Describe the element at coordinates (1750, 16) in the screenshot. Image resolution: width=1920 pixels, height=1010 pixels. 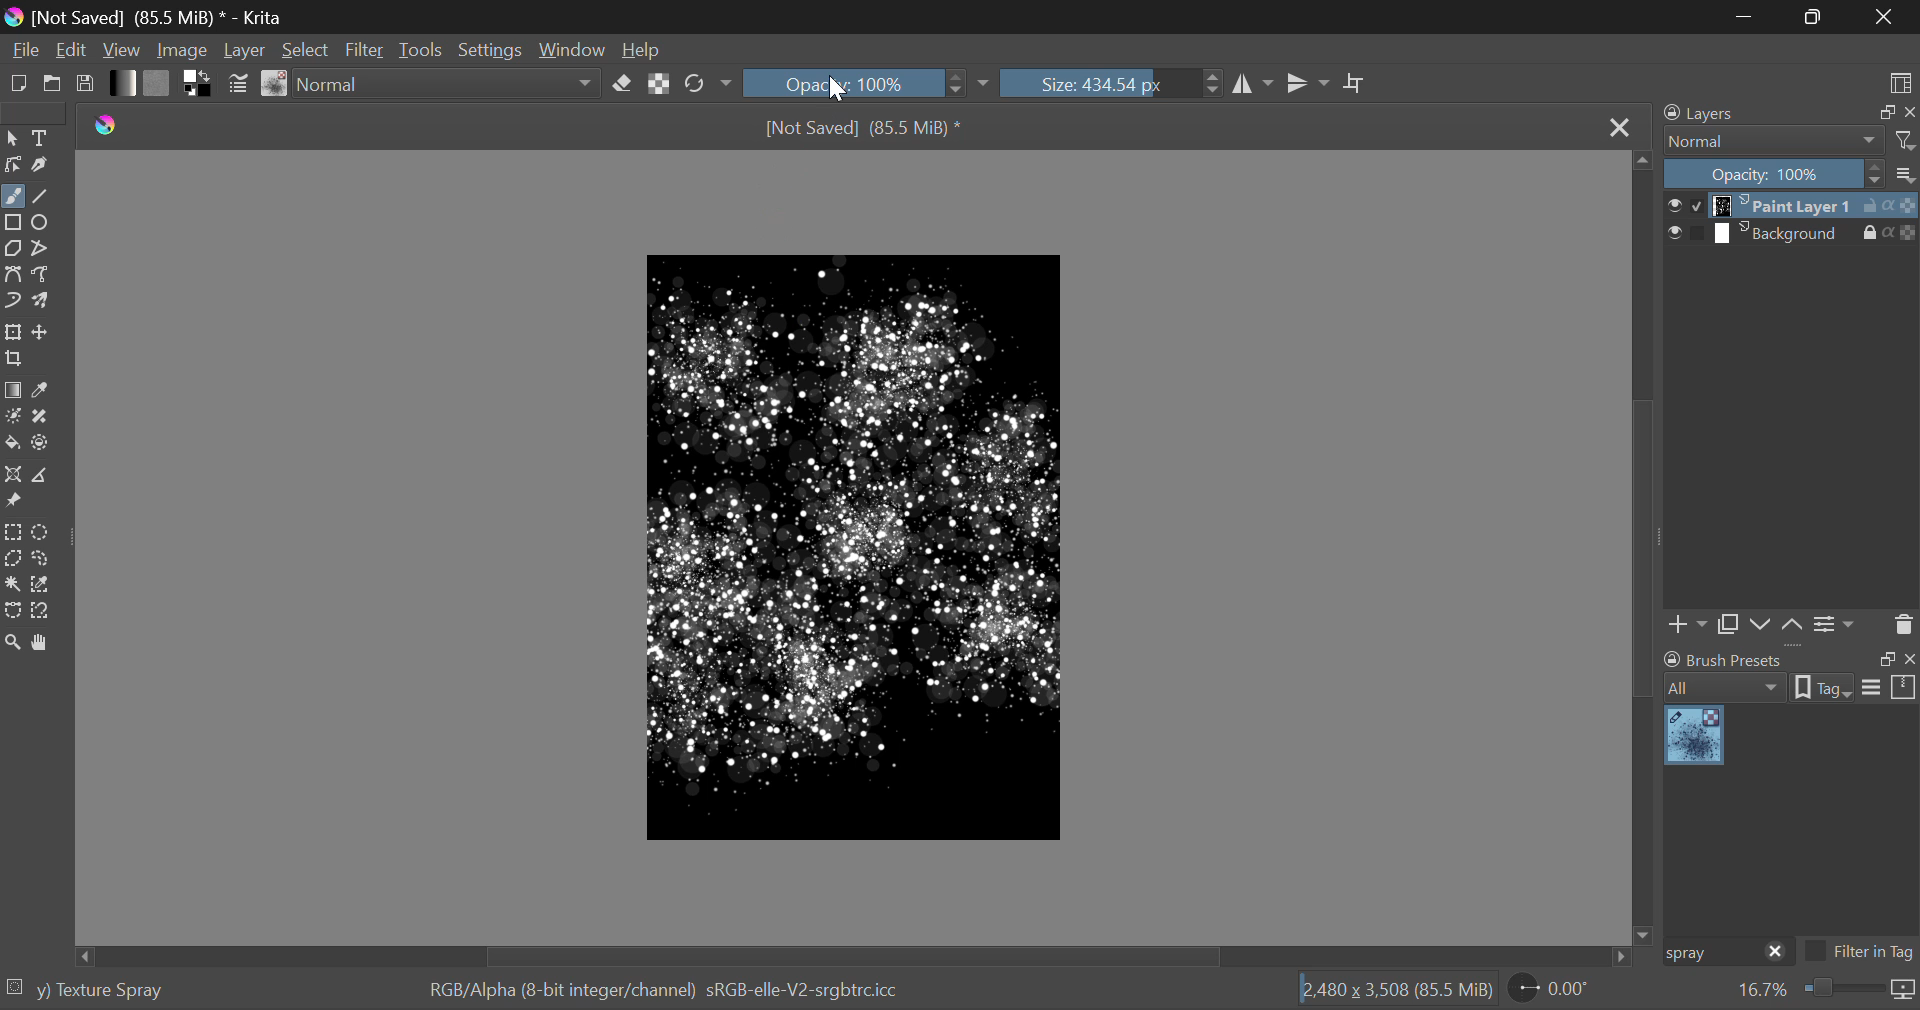
I see `Restore Down` at that location.